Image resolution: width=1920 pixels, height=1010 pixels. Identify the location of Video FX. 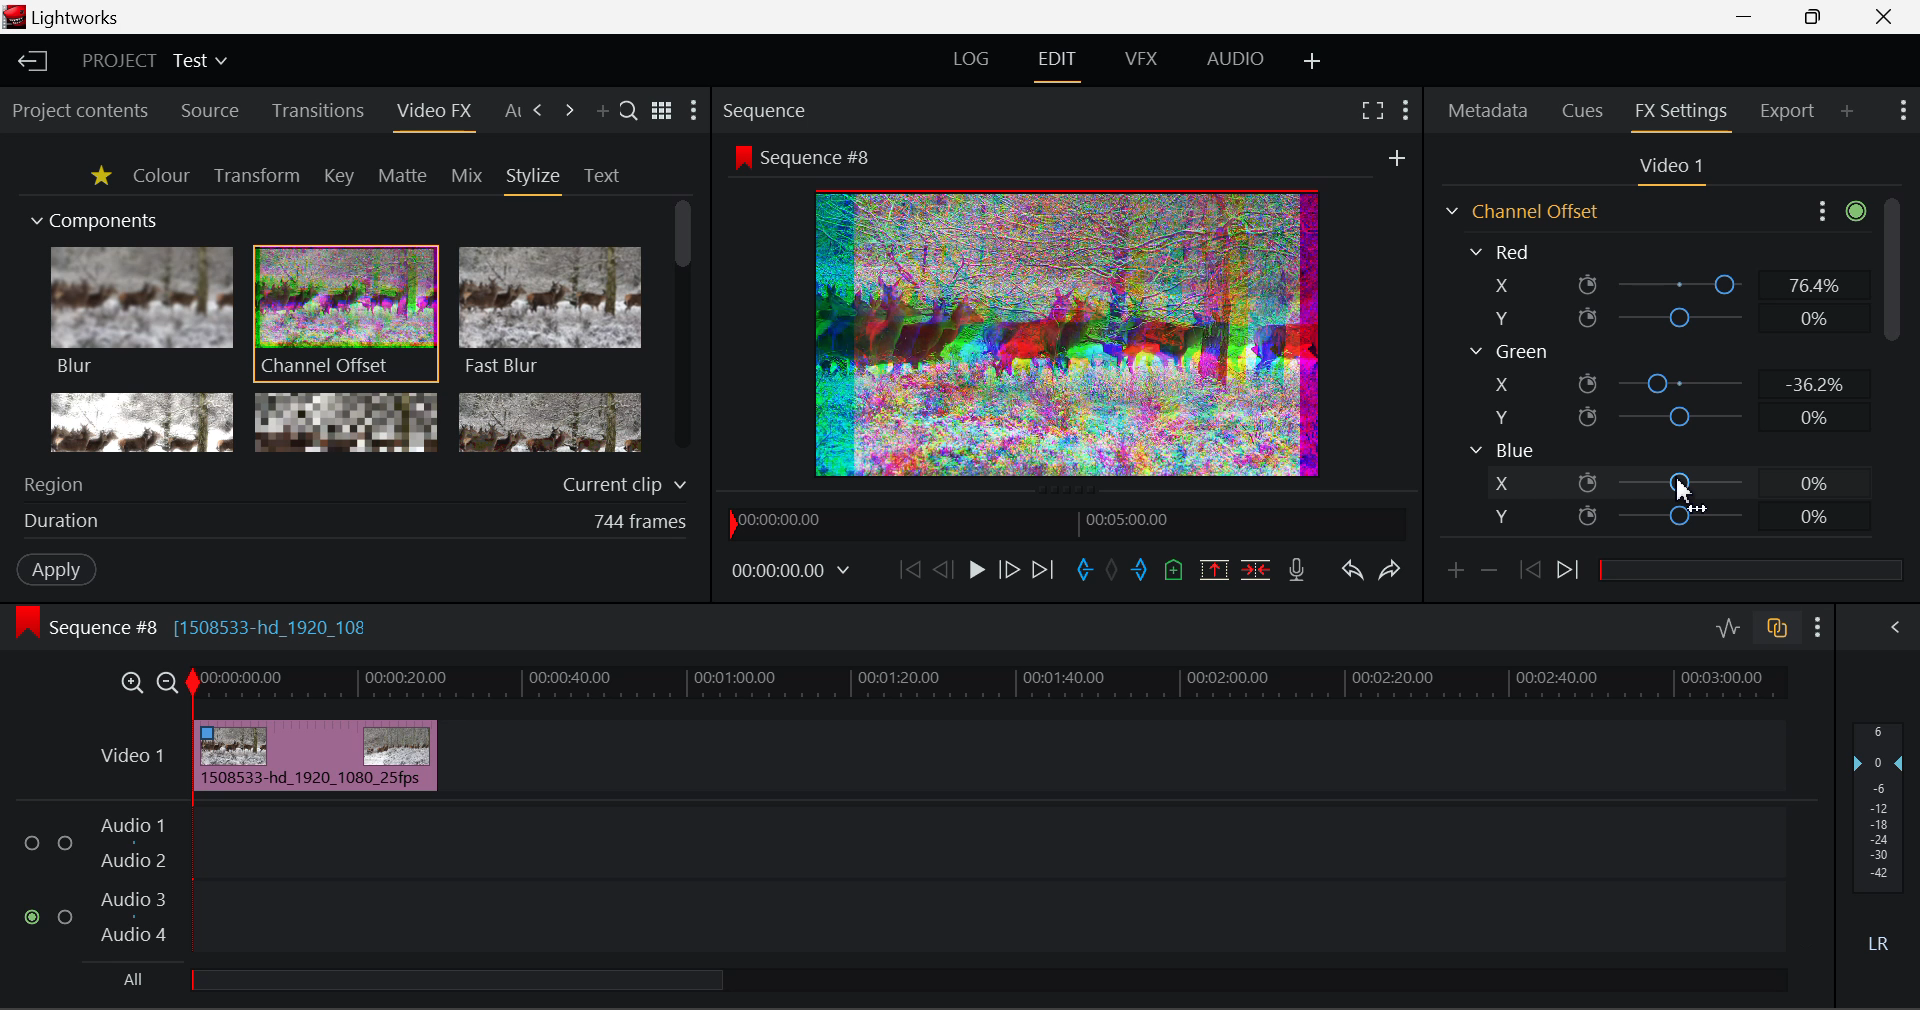
(433, 115).